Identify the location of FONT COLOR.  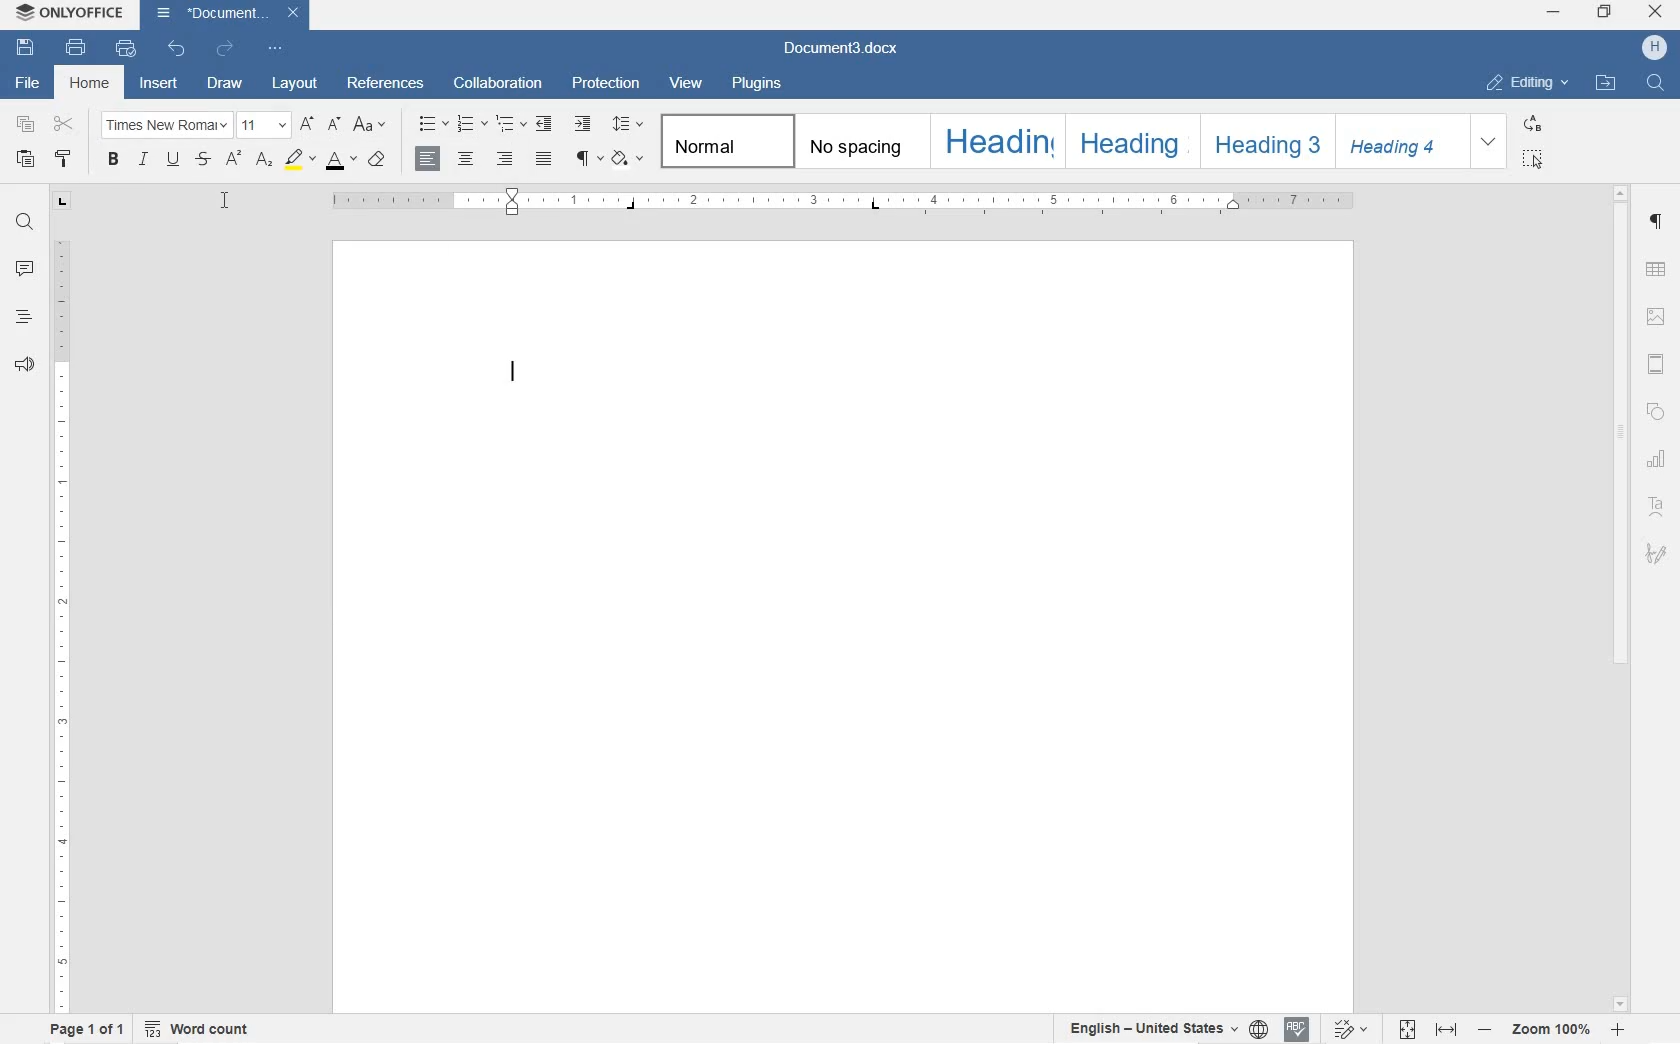
(343, 160).